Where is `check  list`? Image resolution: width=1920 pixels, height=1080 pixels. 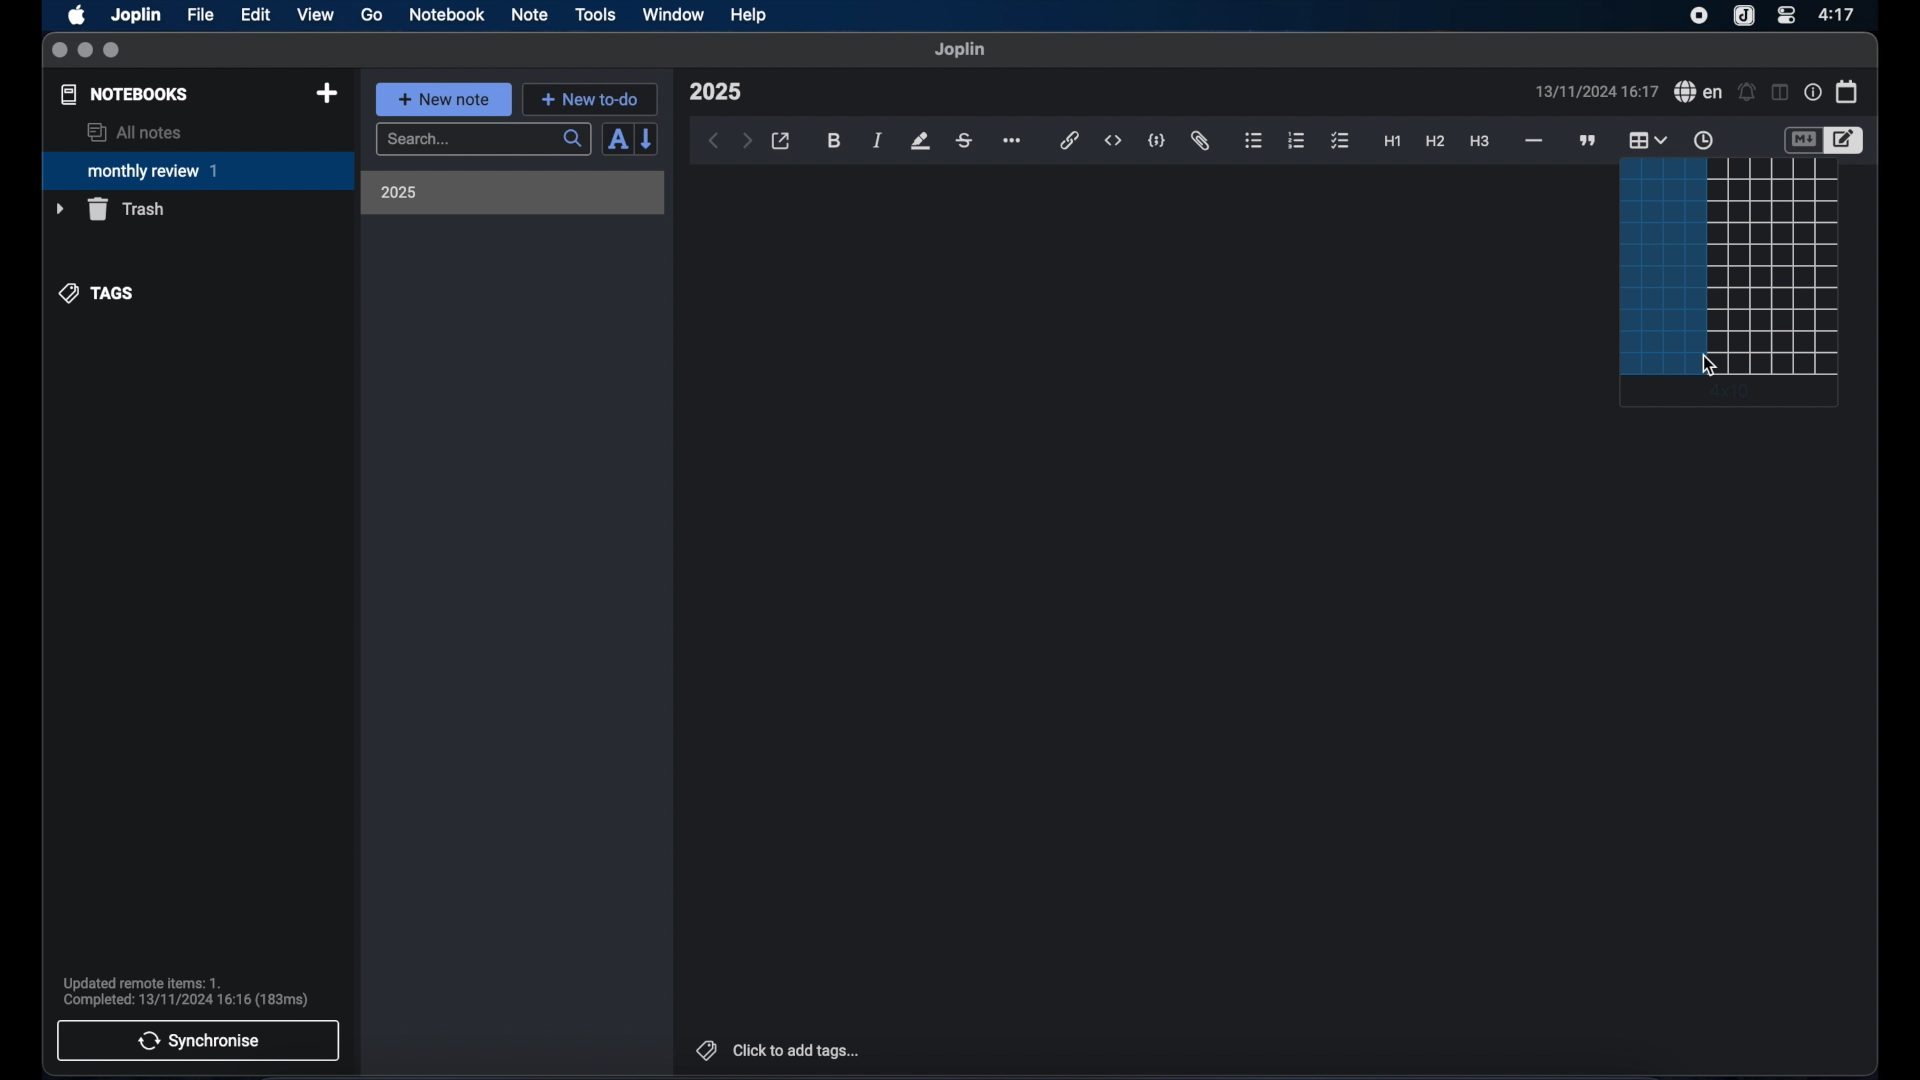 check  list is located at coordinates (1340, 142).